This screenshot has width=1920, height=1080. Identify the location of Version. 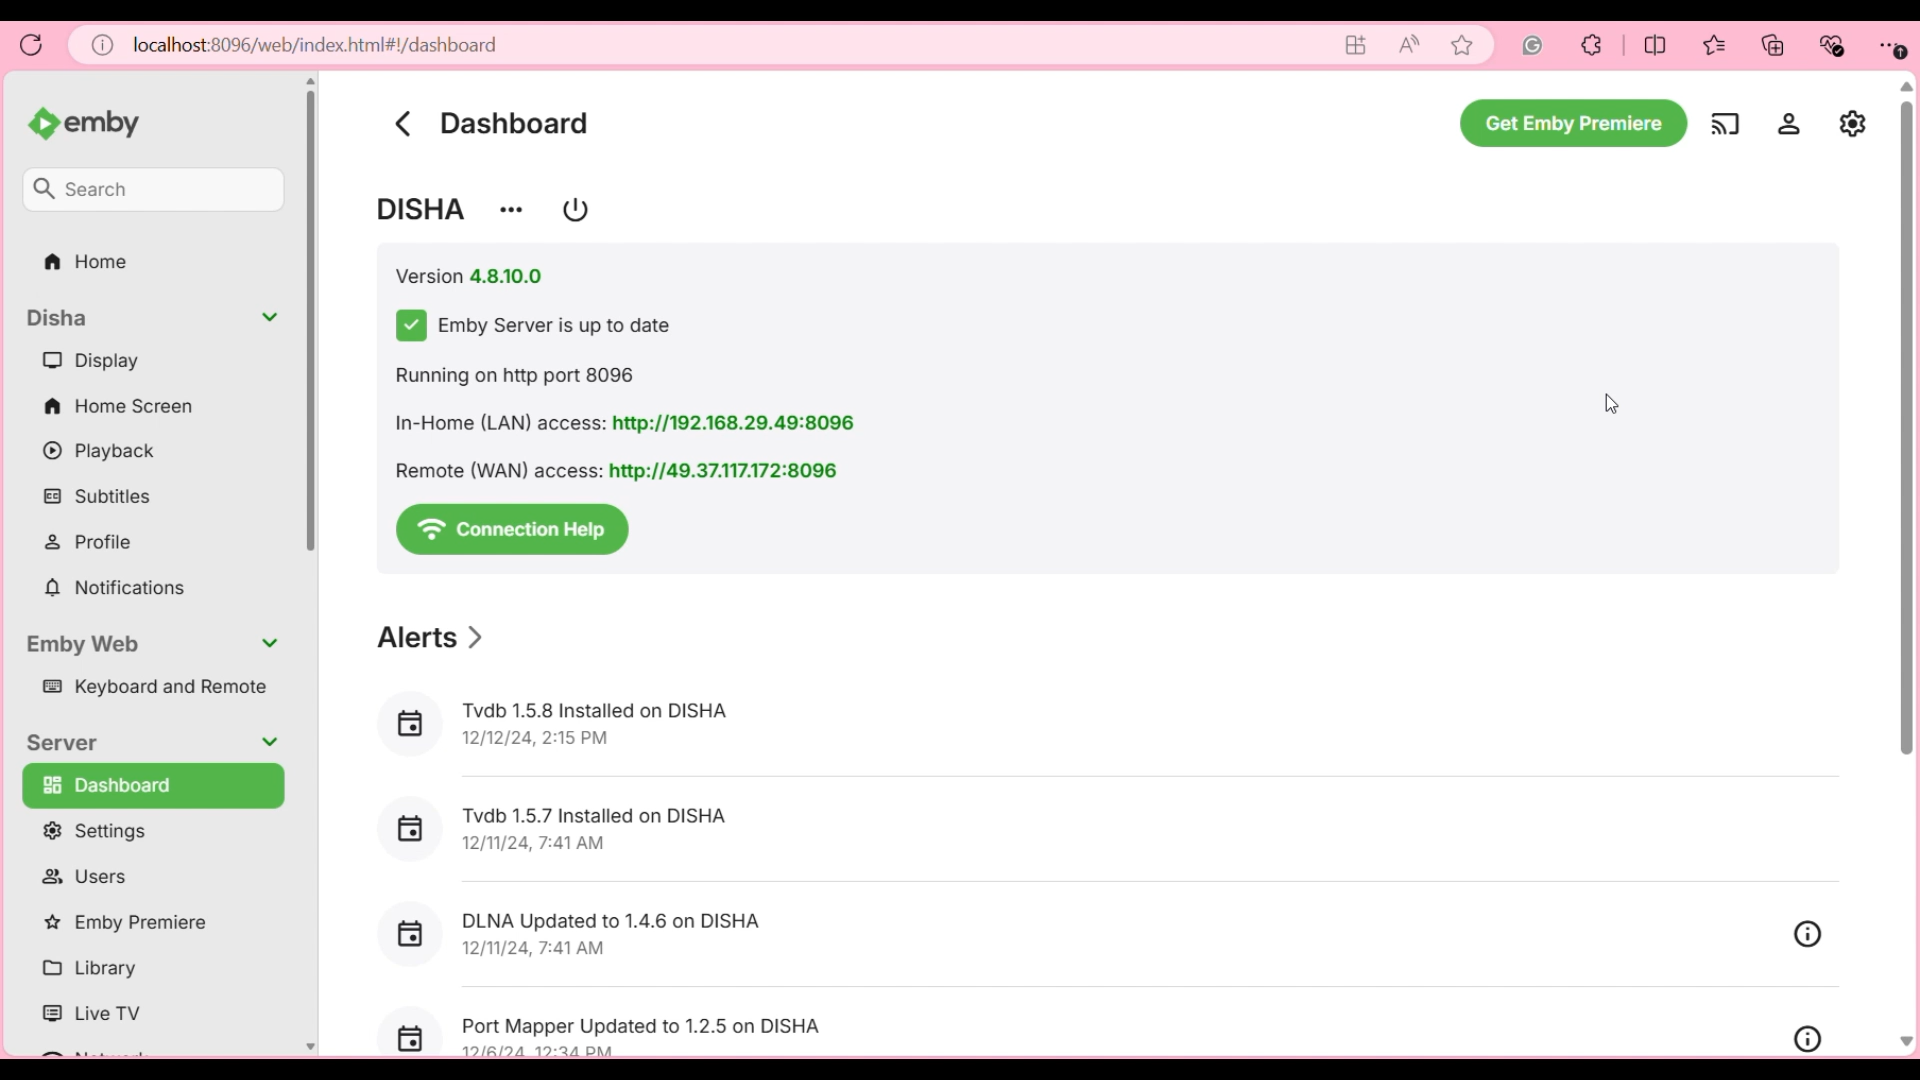
(470, 277).